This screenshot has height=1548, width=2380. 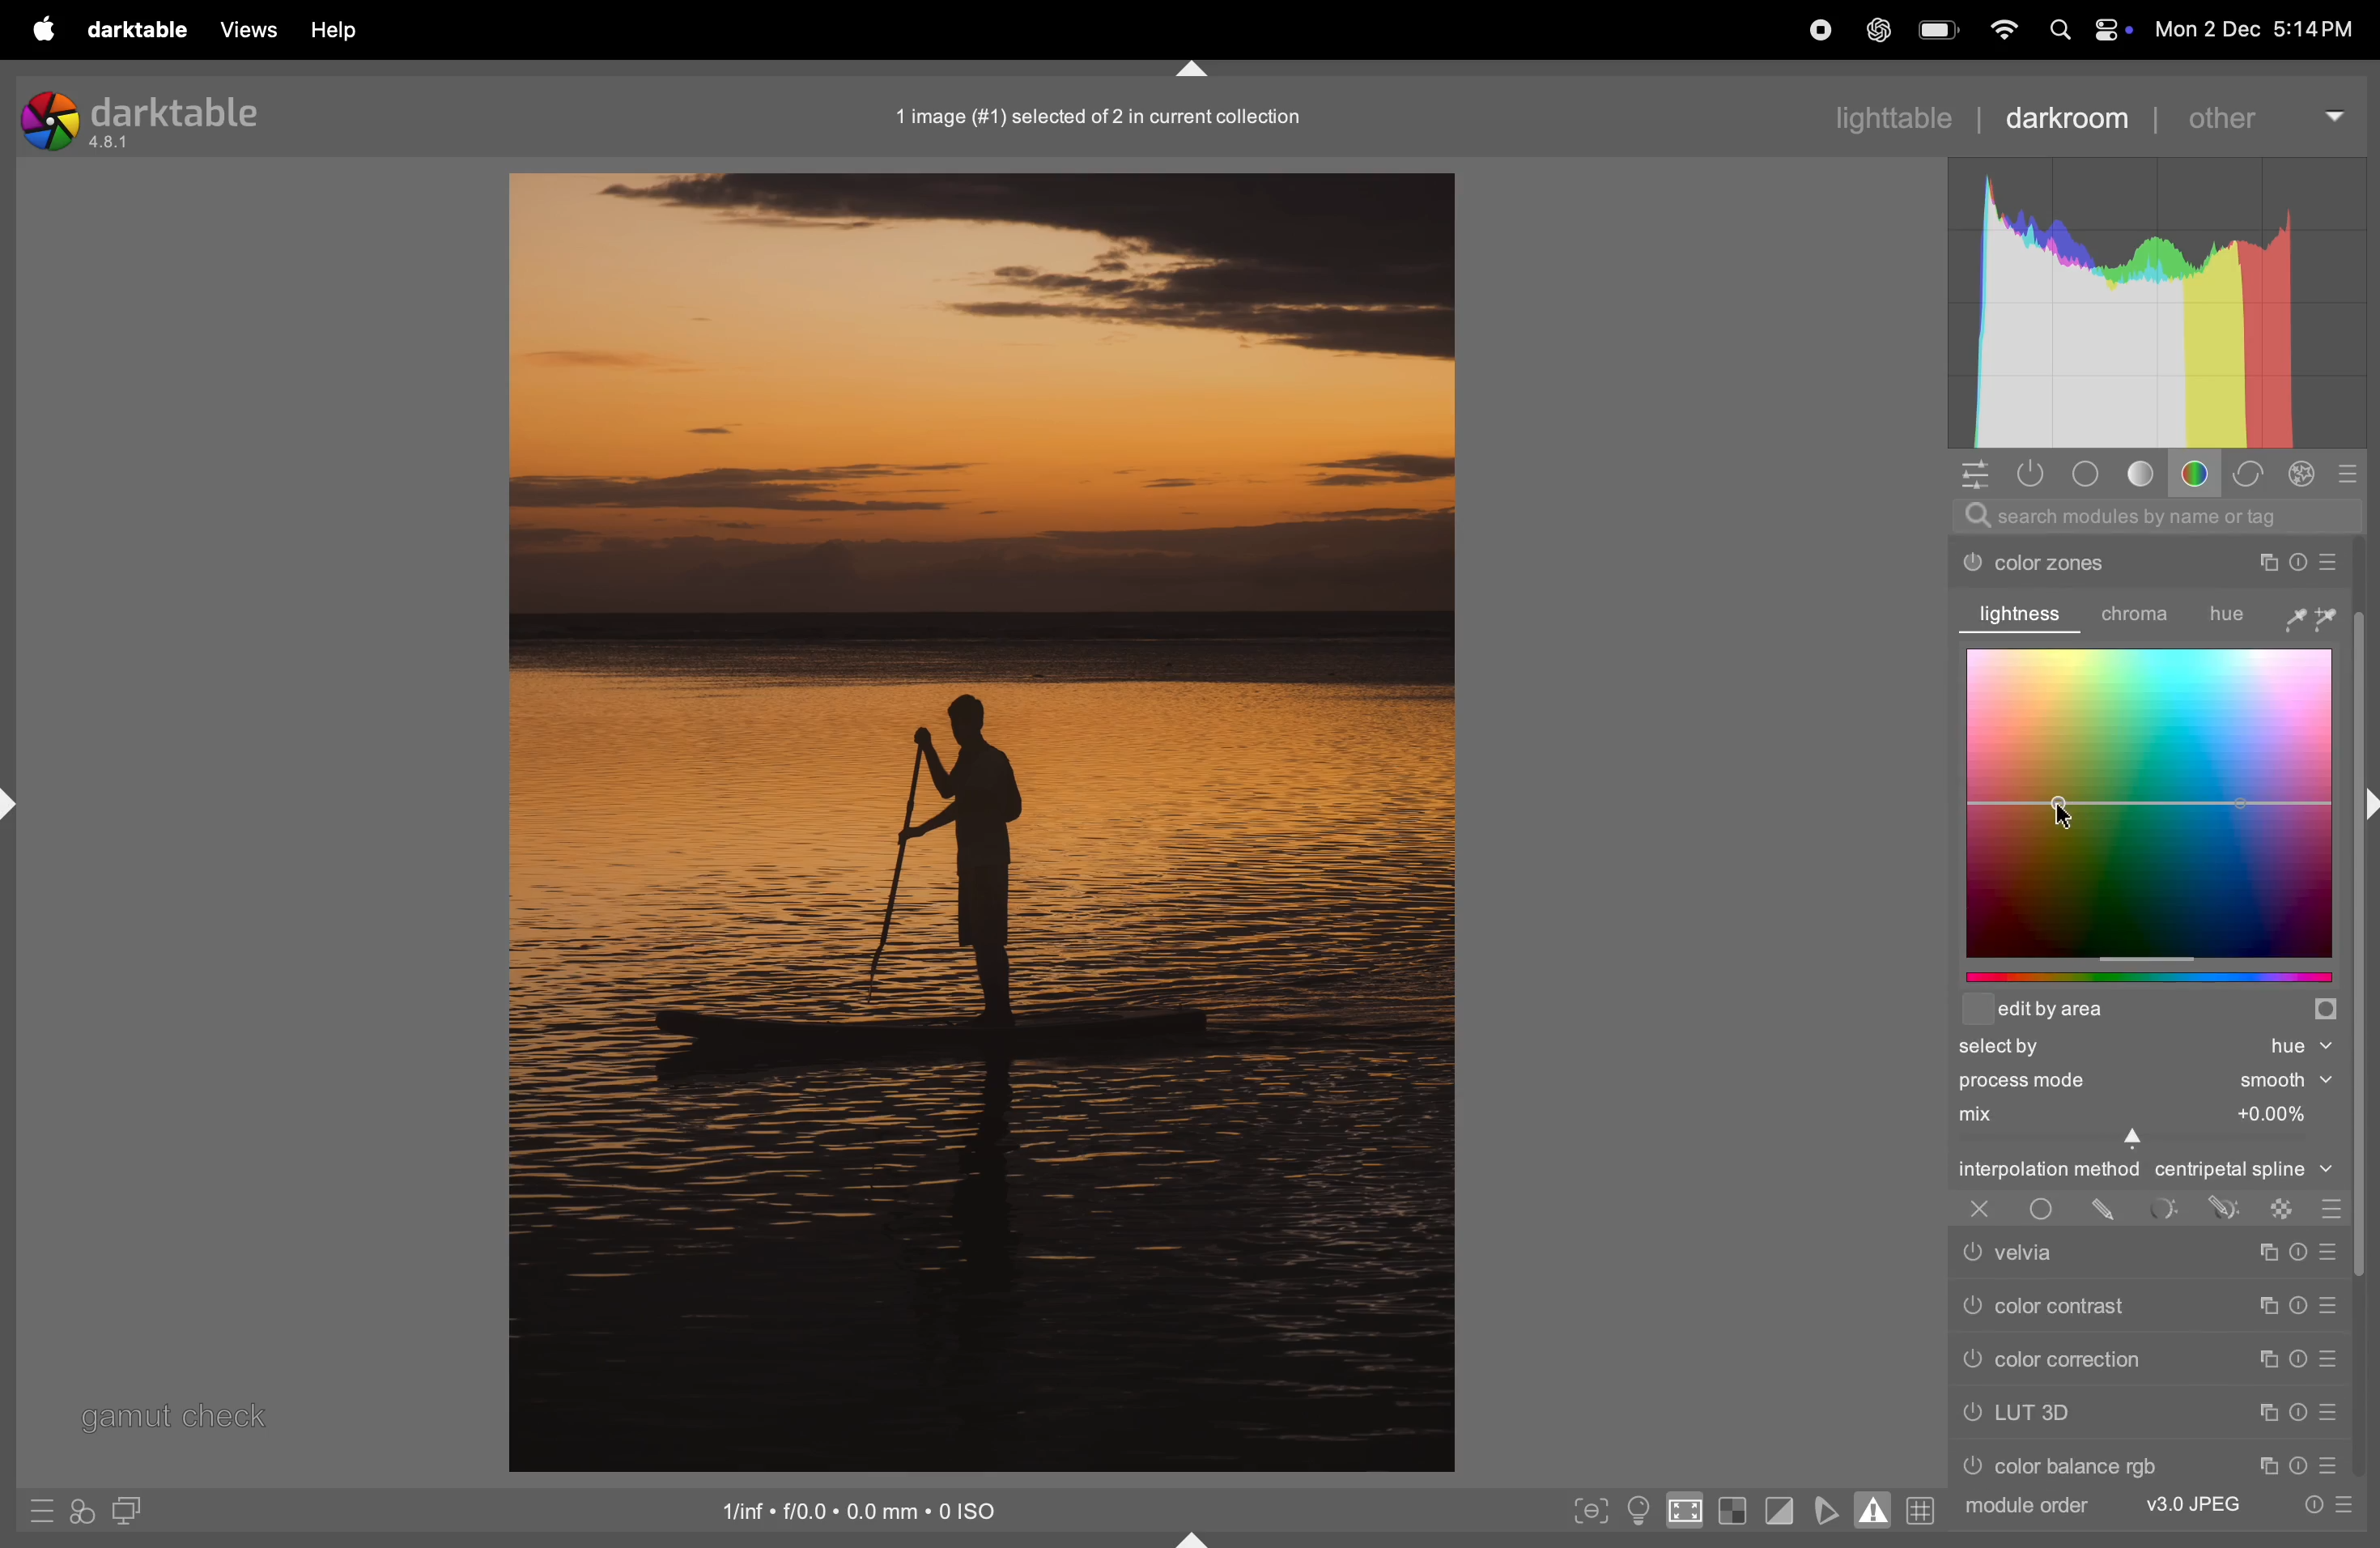 What do you see at coordinates (2297, 1357) in the screenshot?
I see `Timer` at bounding box center [2297, 1357].